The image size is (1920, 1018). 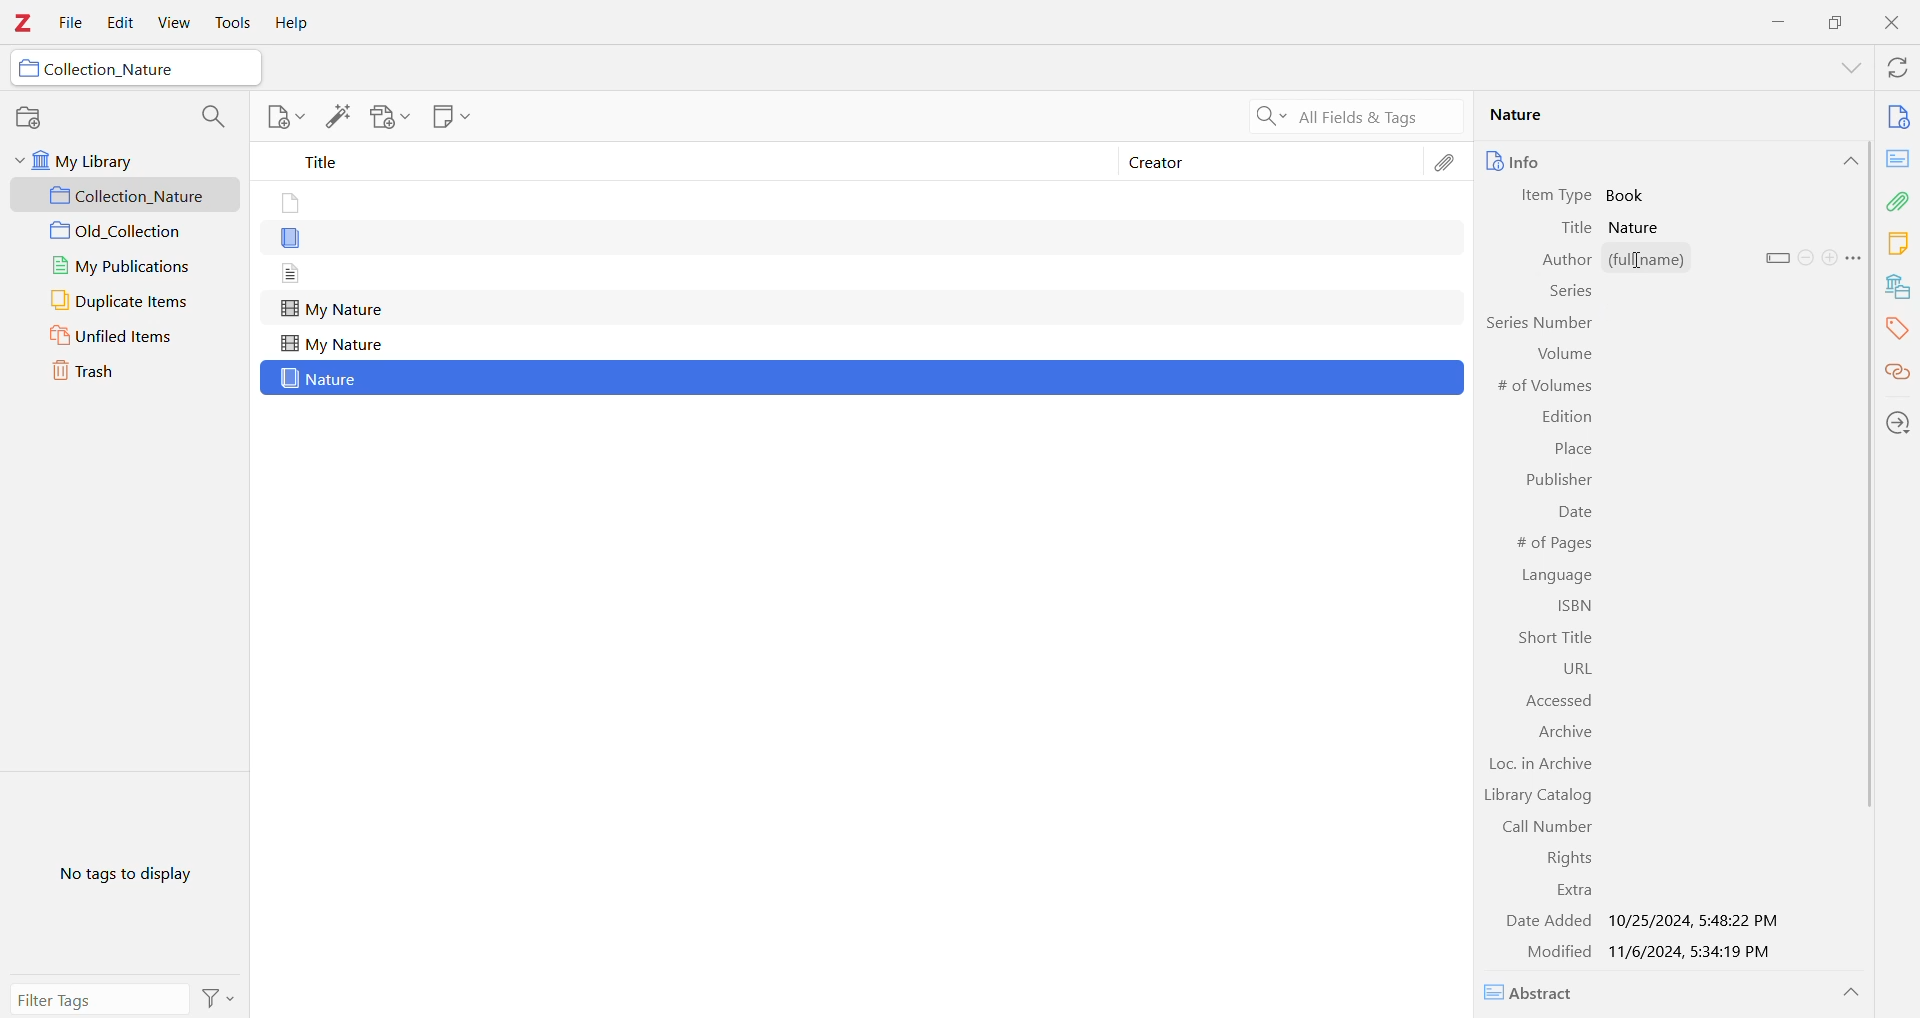 I want to click on Trash, so click(x=107, y=369).